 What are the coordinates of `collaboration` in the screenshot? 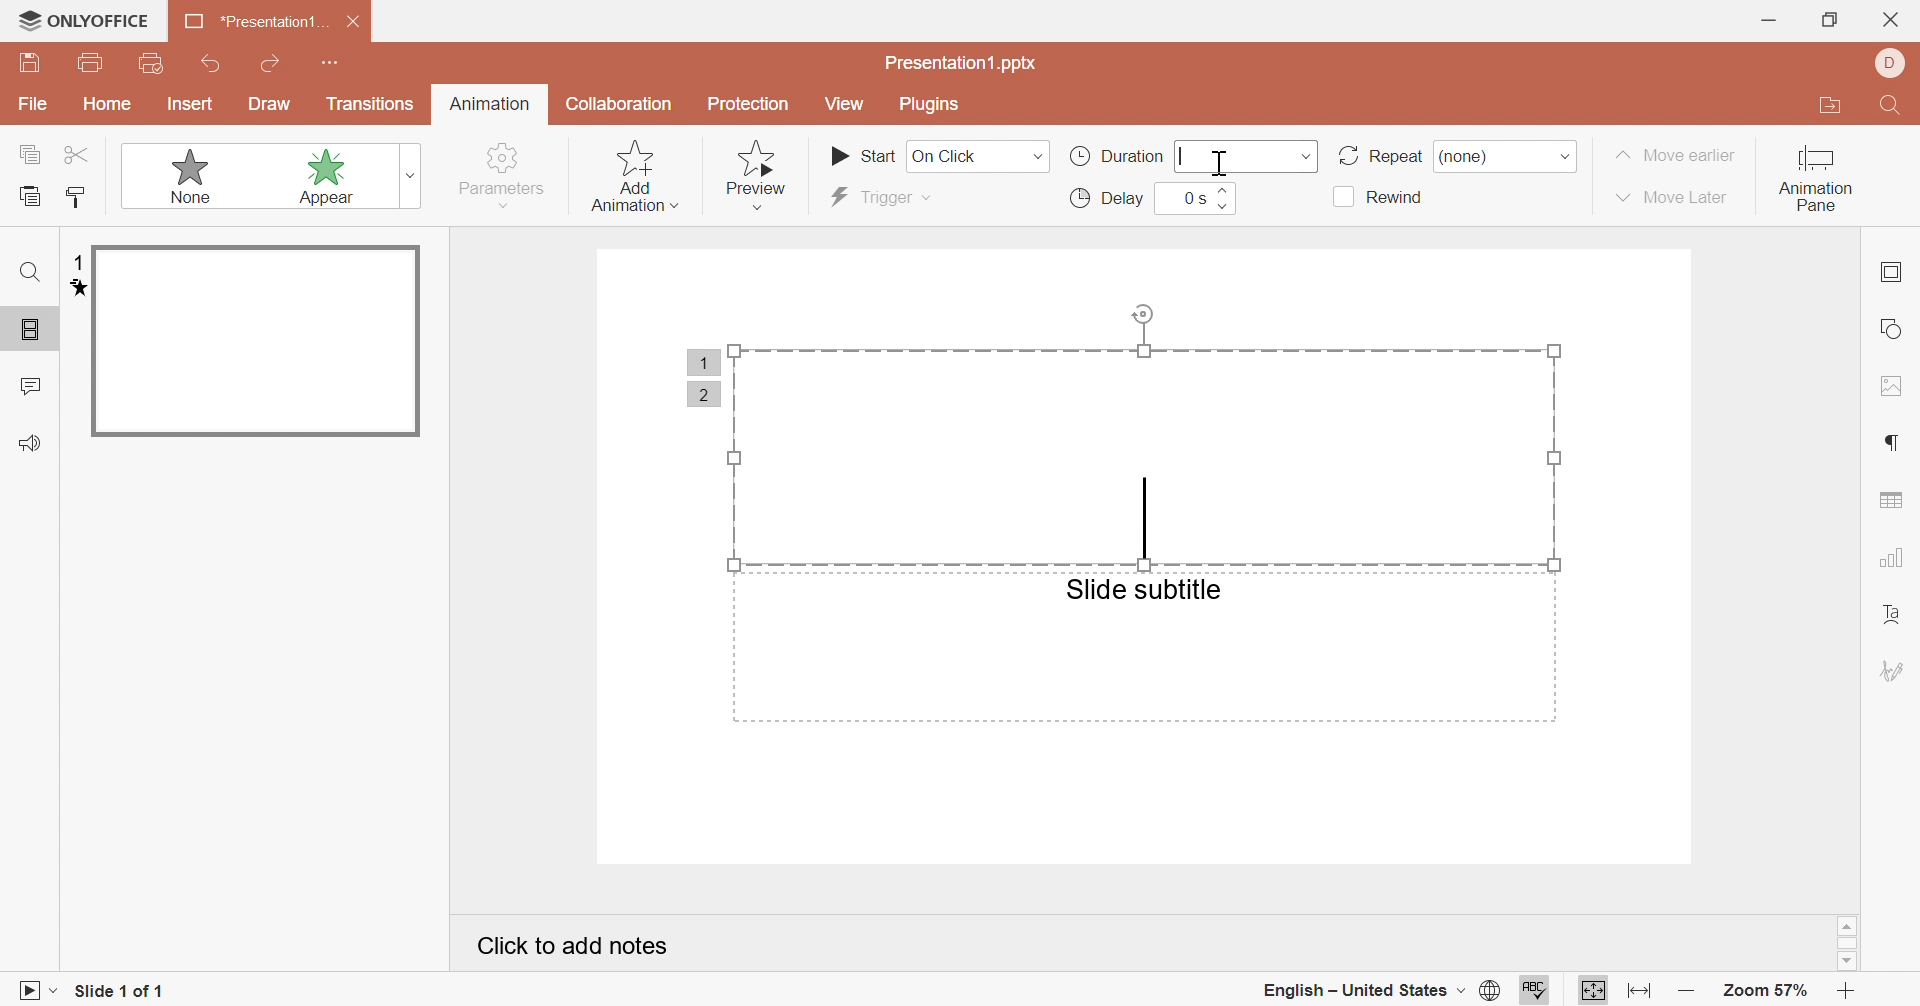 It's located at (621, 105).